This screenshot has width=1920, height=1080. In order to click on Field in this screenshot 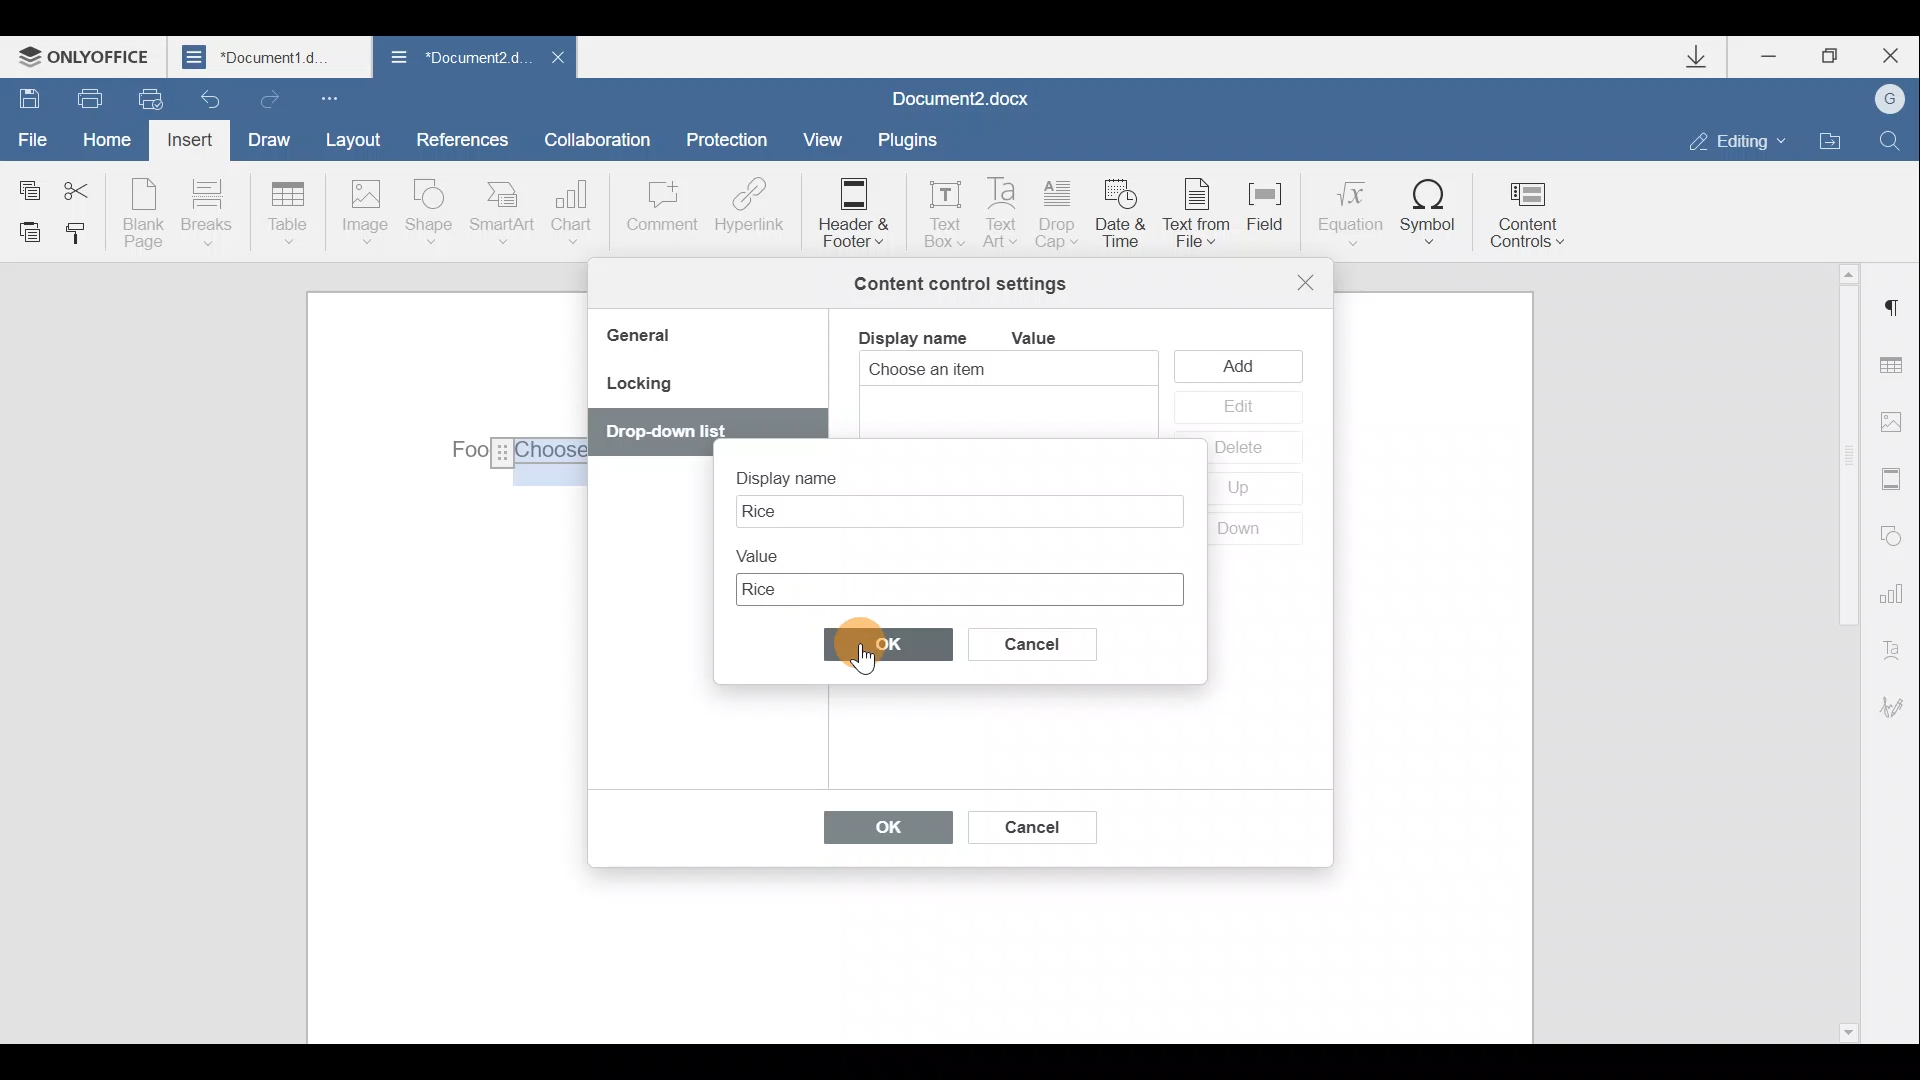, I will do `click(1274, 219)`.